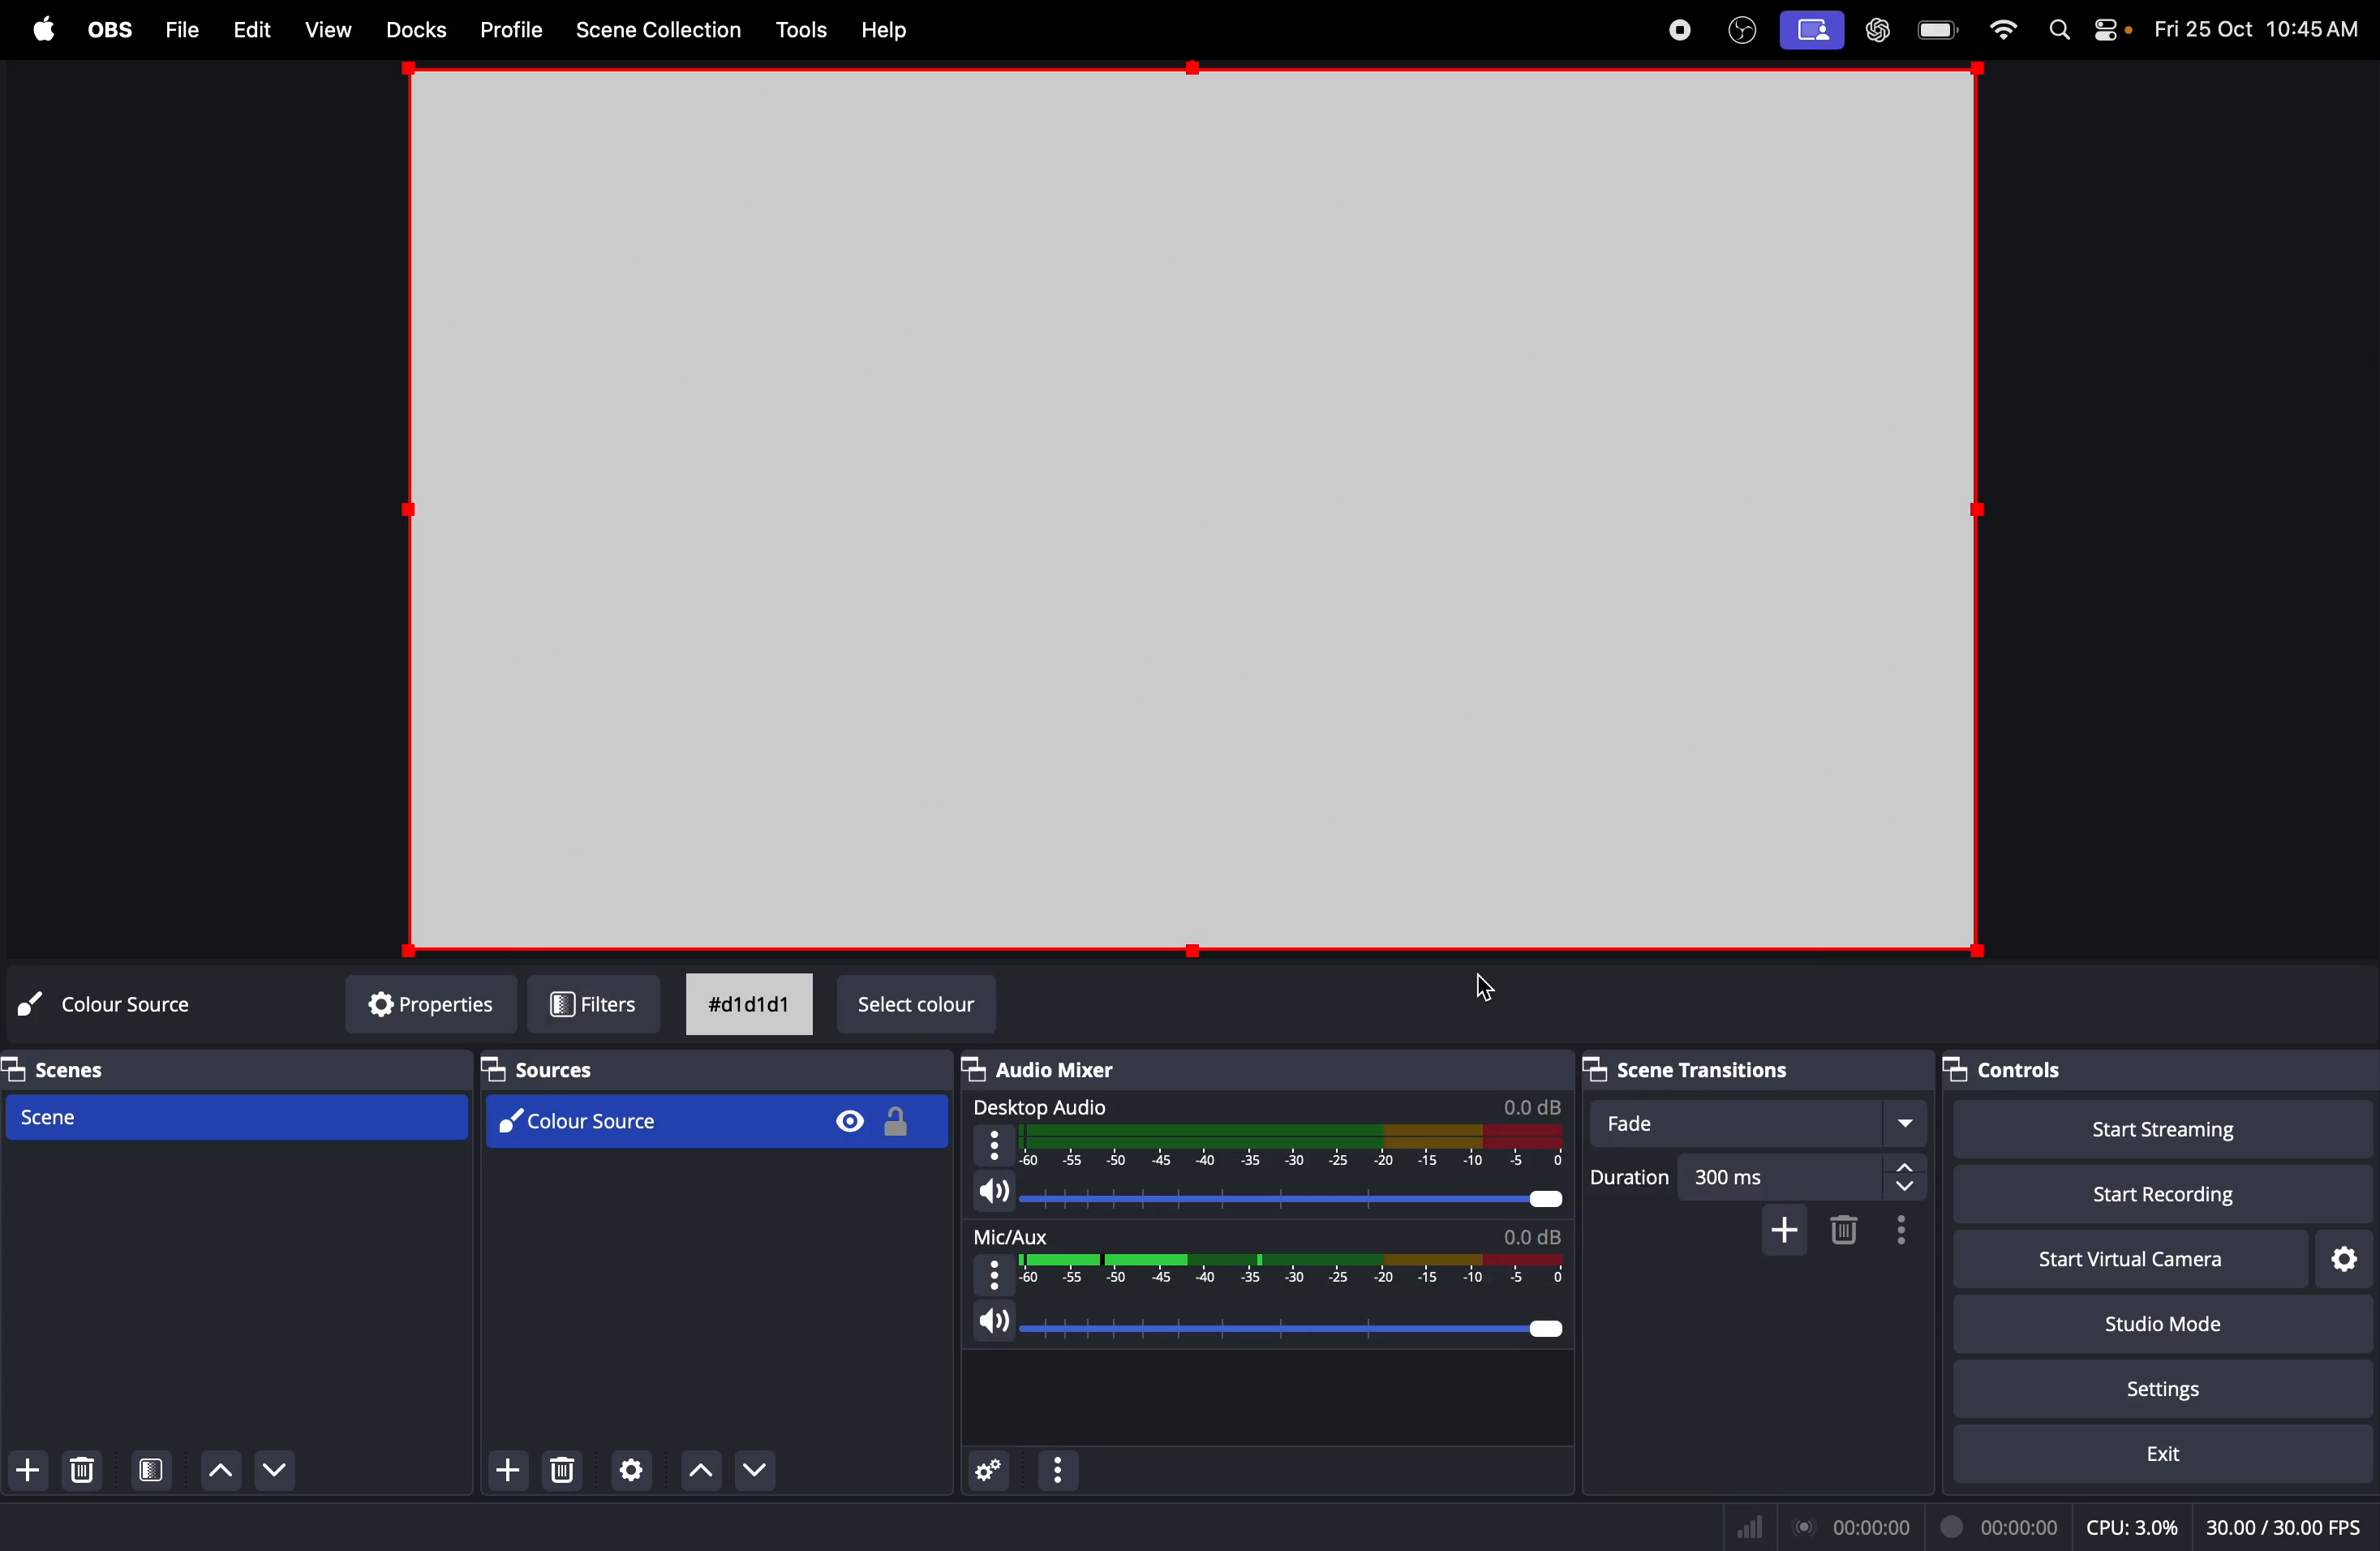 The image size is (2380, 1551). Describe the element at coordinates (703, 1473) in the screenshot. I see `drop uo` at that location.